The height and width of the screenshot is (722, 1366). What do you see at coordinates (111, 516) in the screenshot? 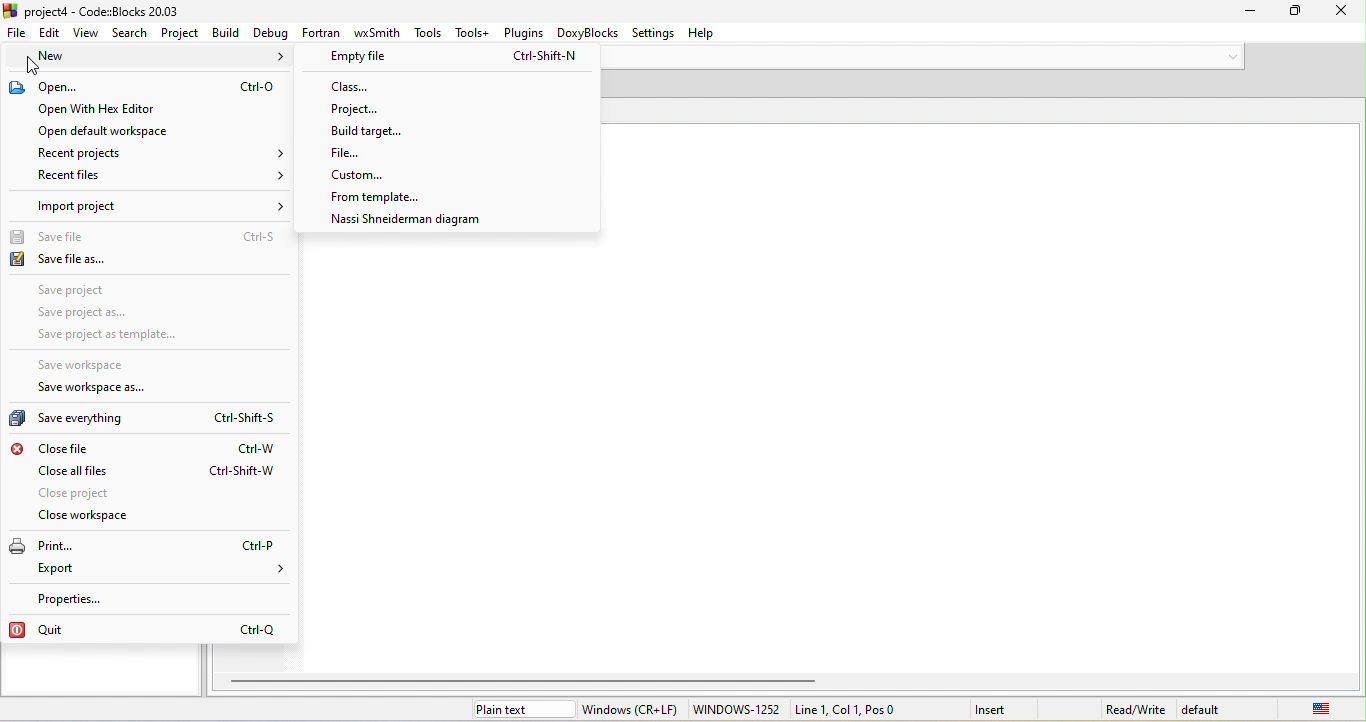
I see `close workspace` at bounding box center [111, 516].